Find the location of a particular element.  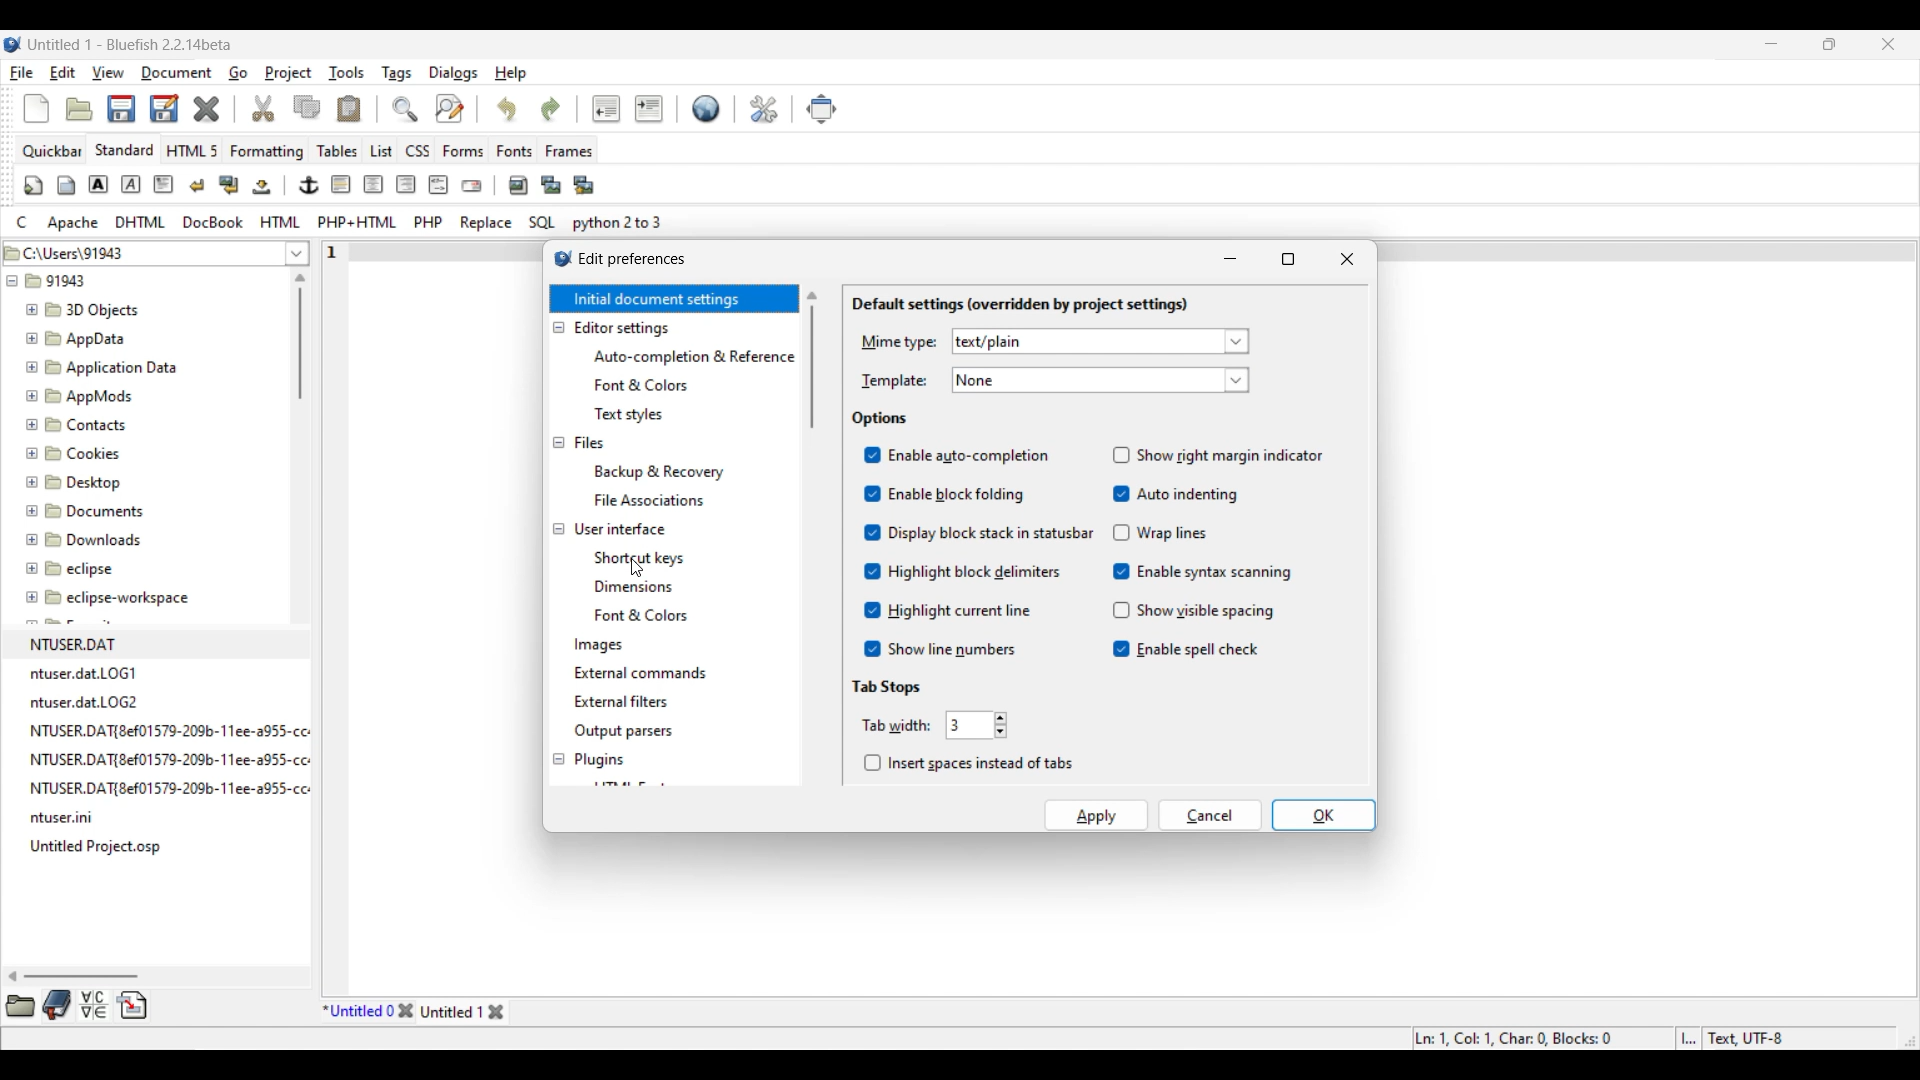

Maximize is located at coordinates (1289, 259).